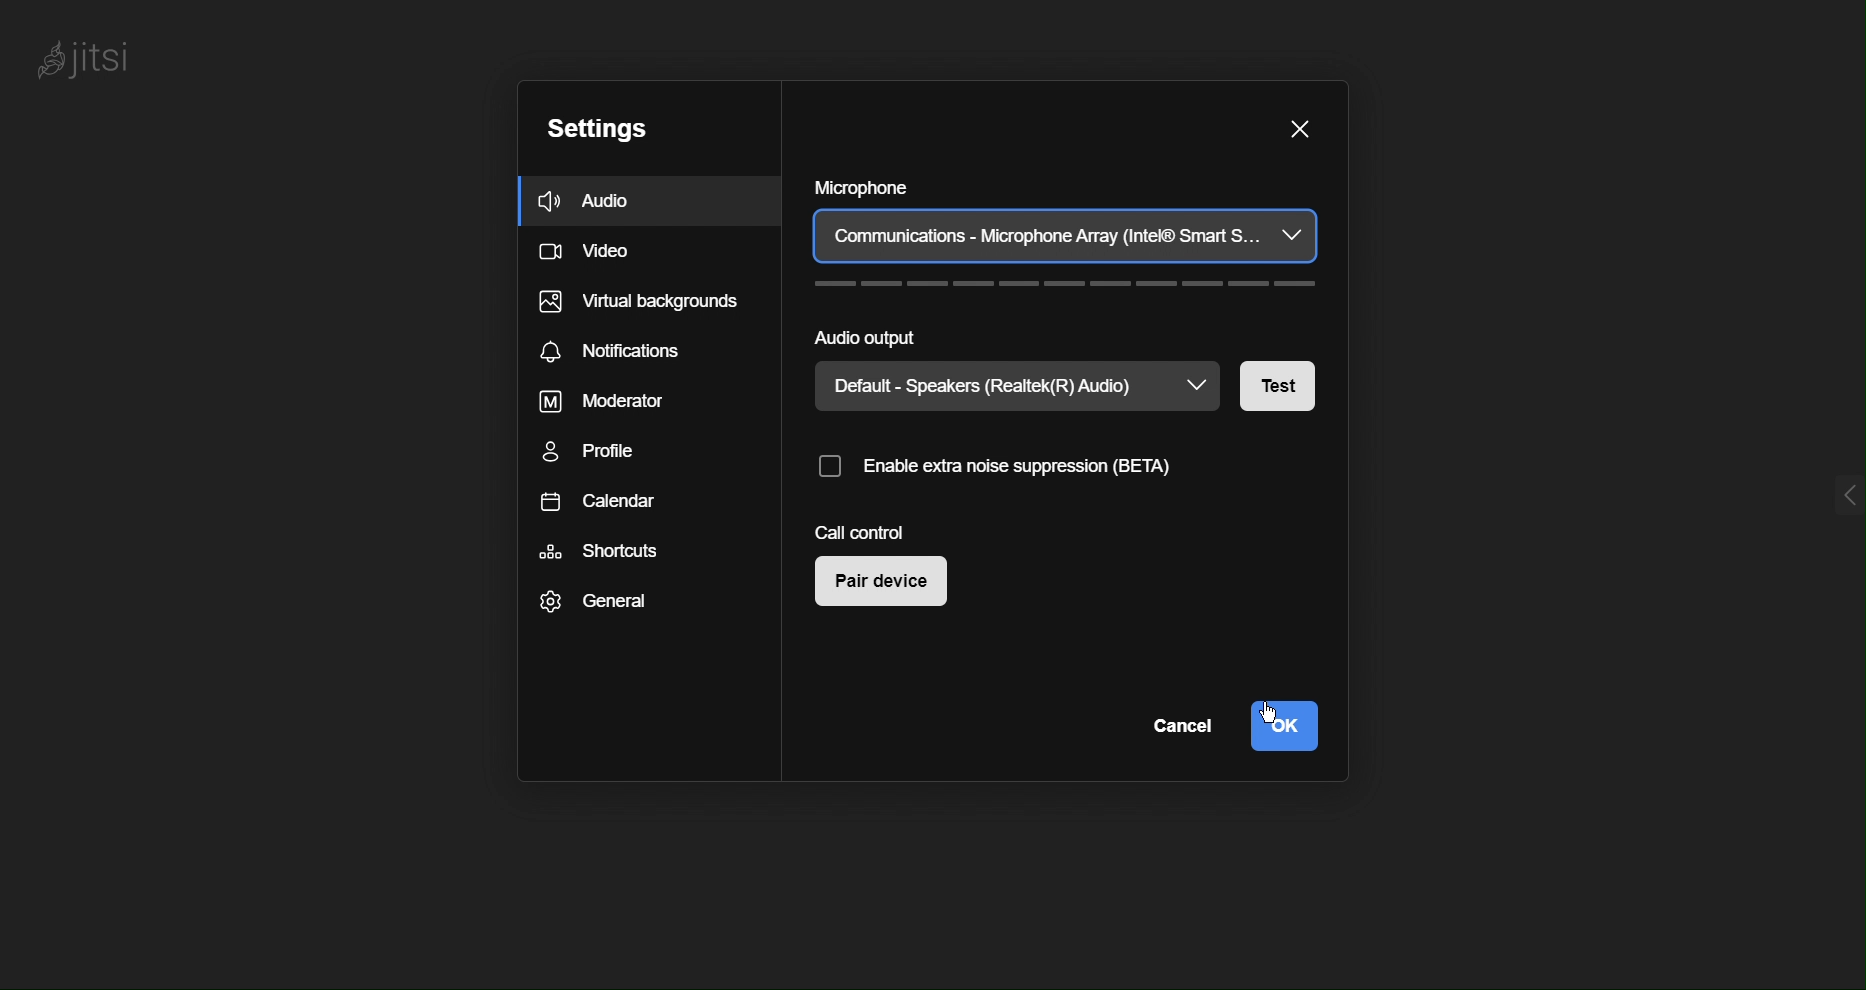 The image size is (1866, 990). What do you see at coordinates (1065, 237) in the screenshot?
I see `Default - Microphone Array (Intel® Smart Sound Tec...` at bounding box center [1065, 237].